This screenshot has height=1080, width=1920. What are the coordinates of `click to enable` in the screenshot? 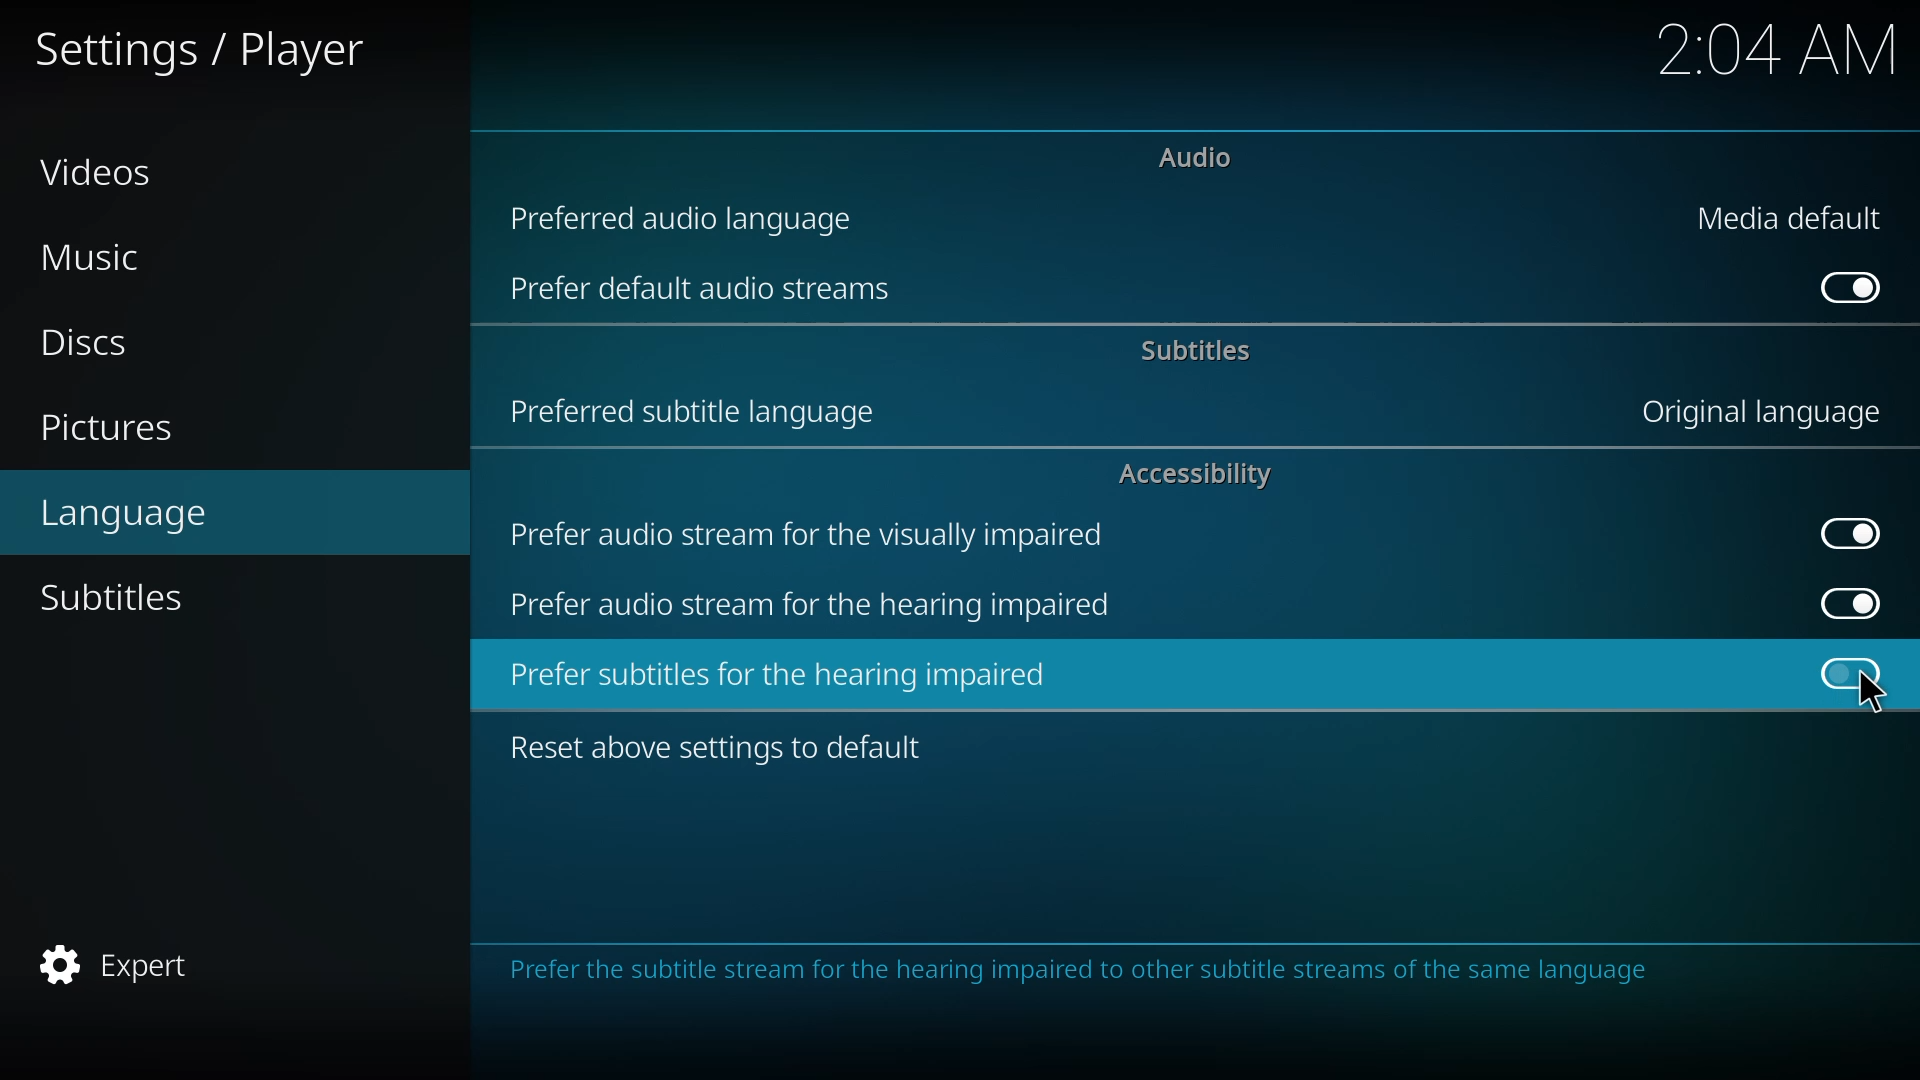 It's located at (1848, 670).